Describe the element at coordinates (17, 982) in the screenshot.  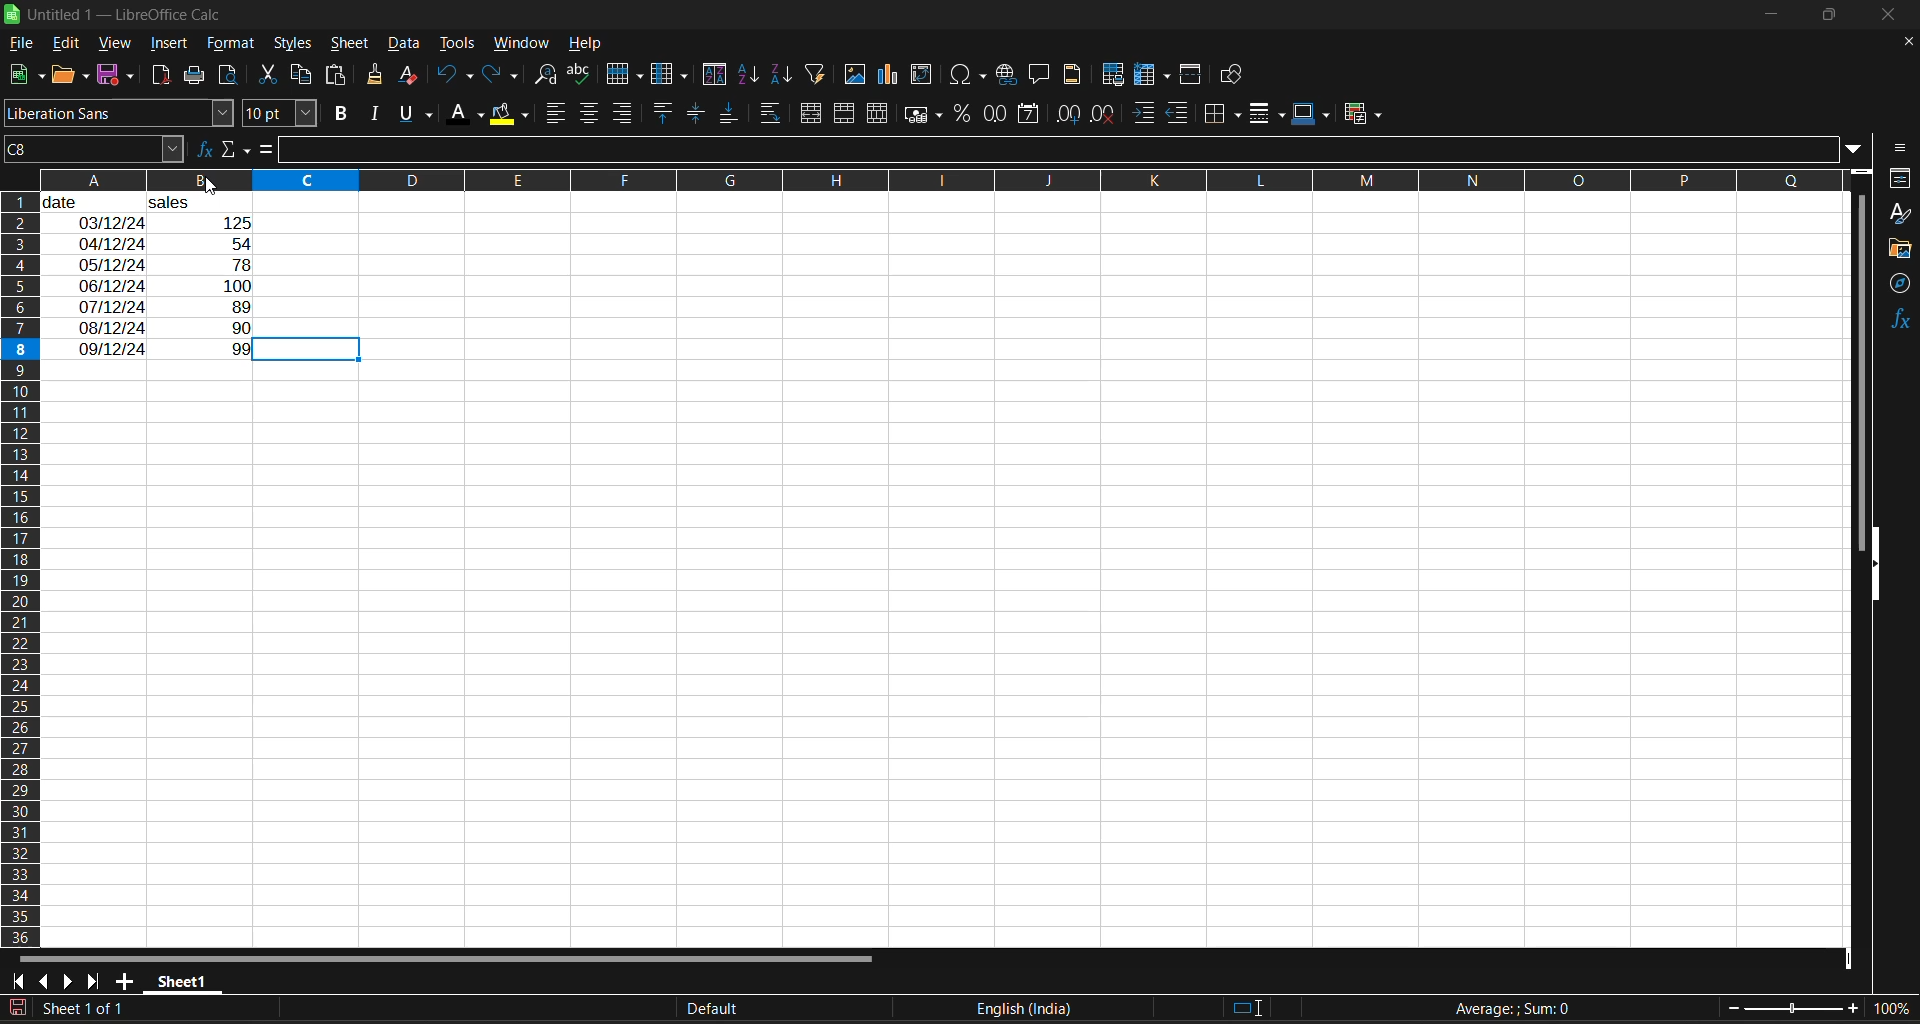
I see `scroll to first sheet` at that location.